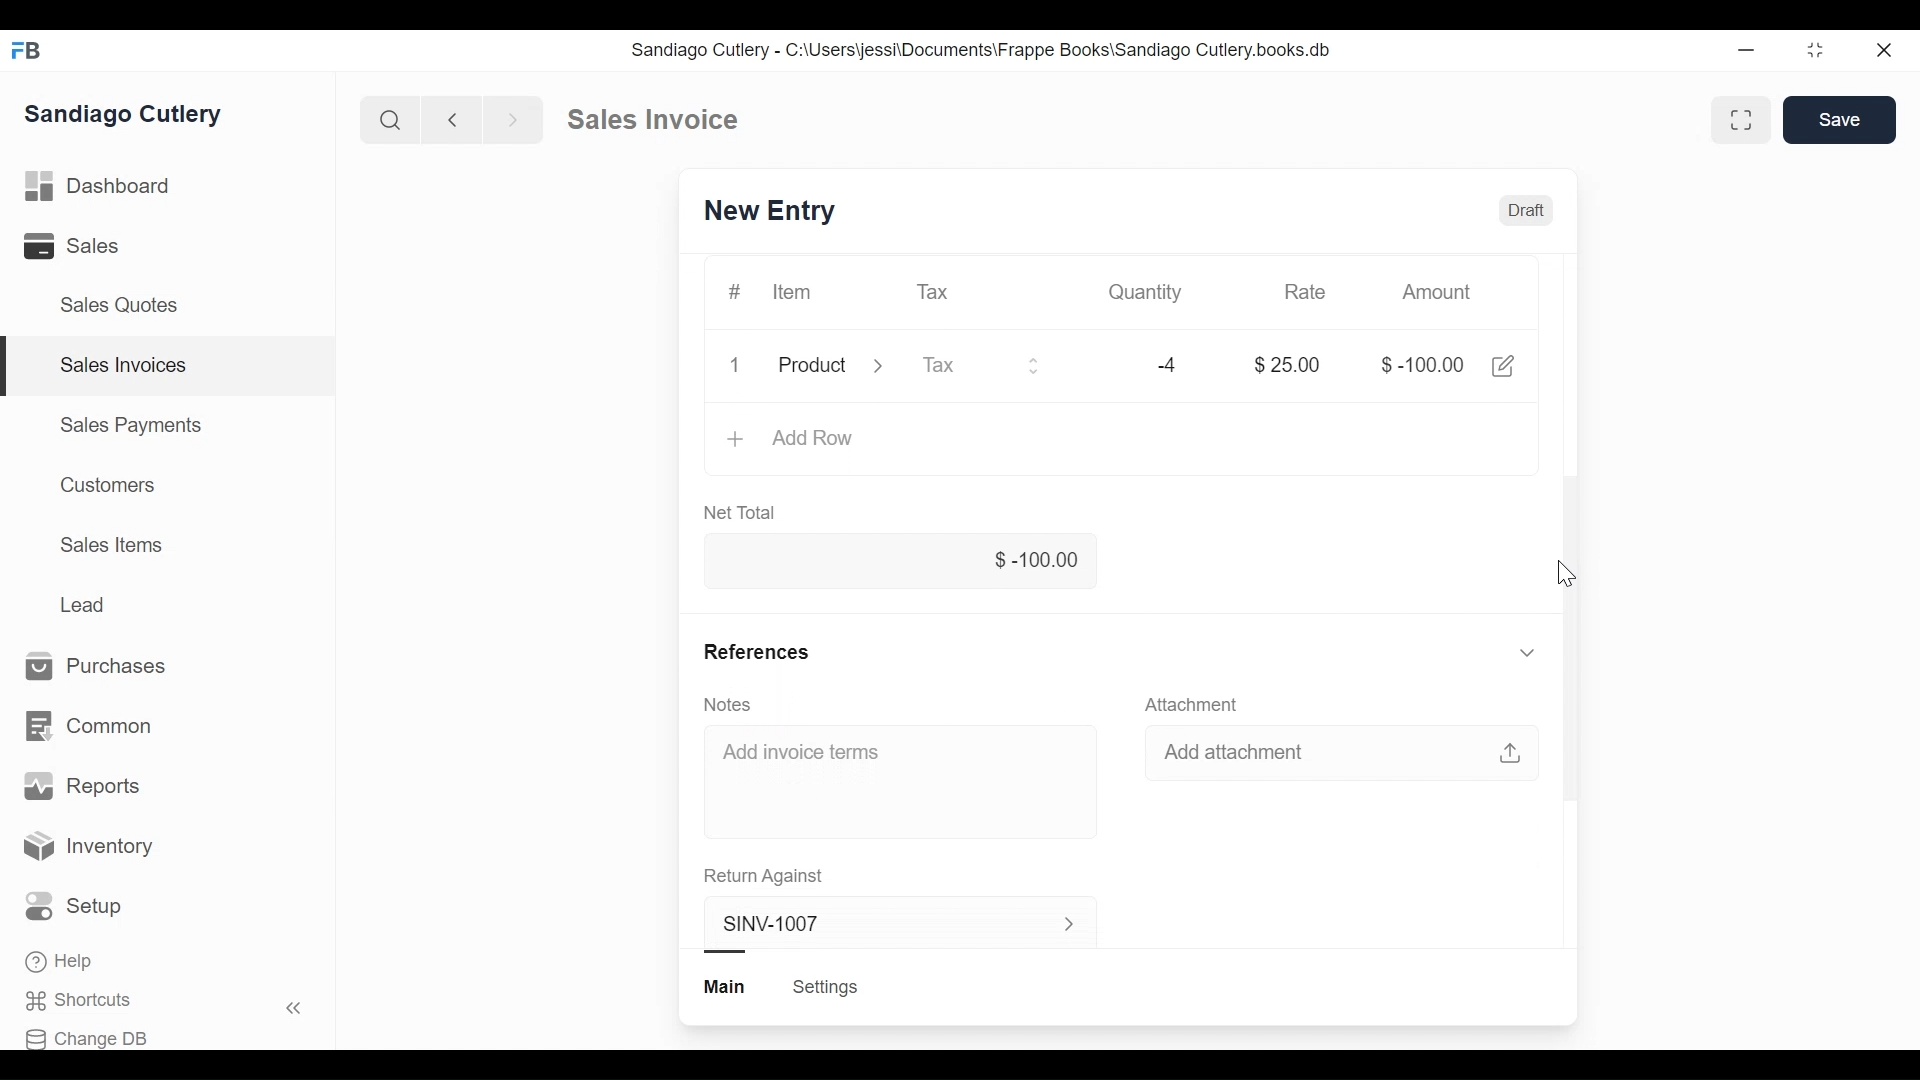 The width and height of the screenshot is (1920, 1080). Describe the element at coordinates (744, 511) in the screenshot. I see `Net Total` at that location.